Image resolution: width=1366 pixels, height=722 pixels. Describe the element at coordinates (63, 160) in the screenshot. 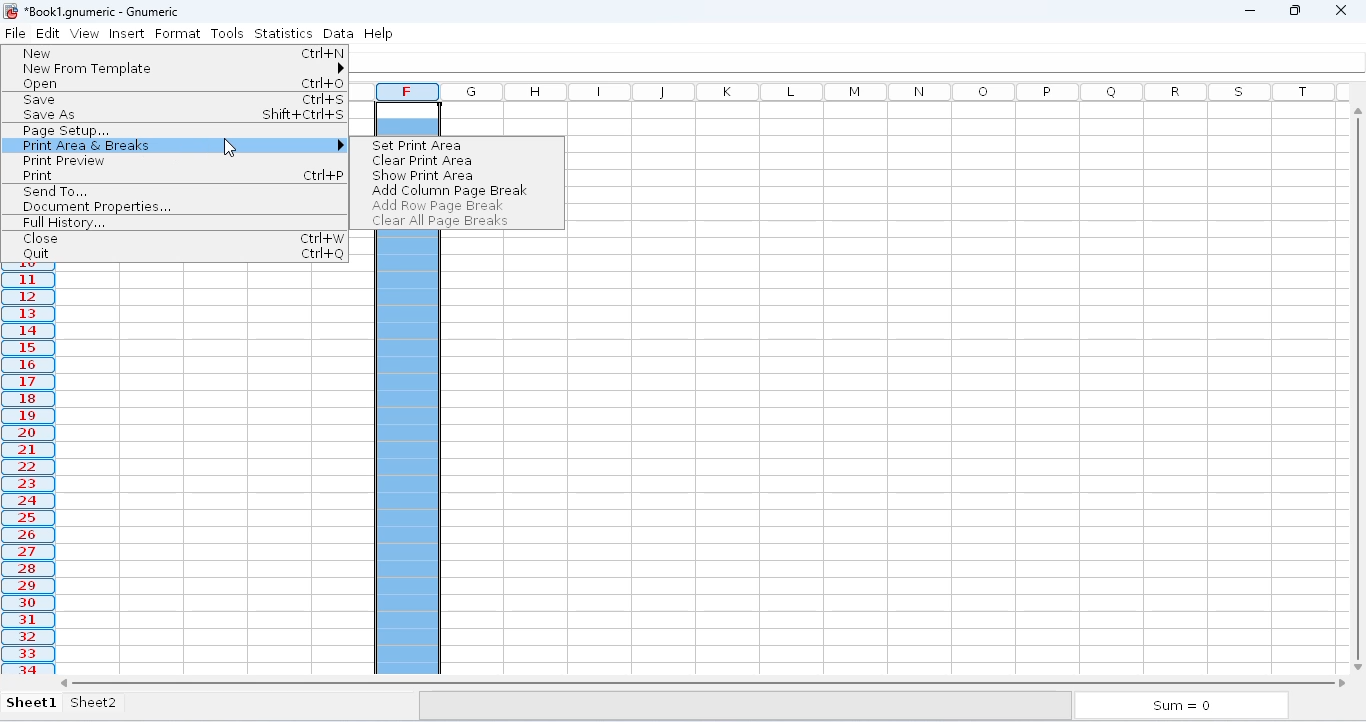

I see `print preview` at that location.